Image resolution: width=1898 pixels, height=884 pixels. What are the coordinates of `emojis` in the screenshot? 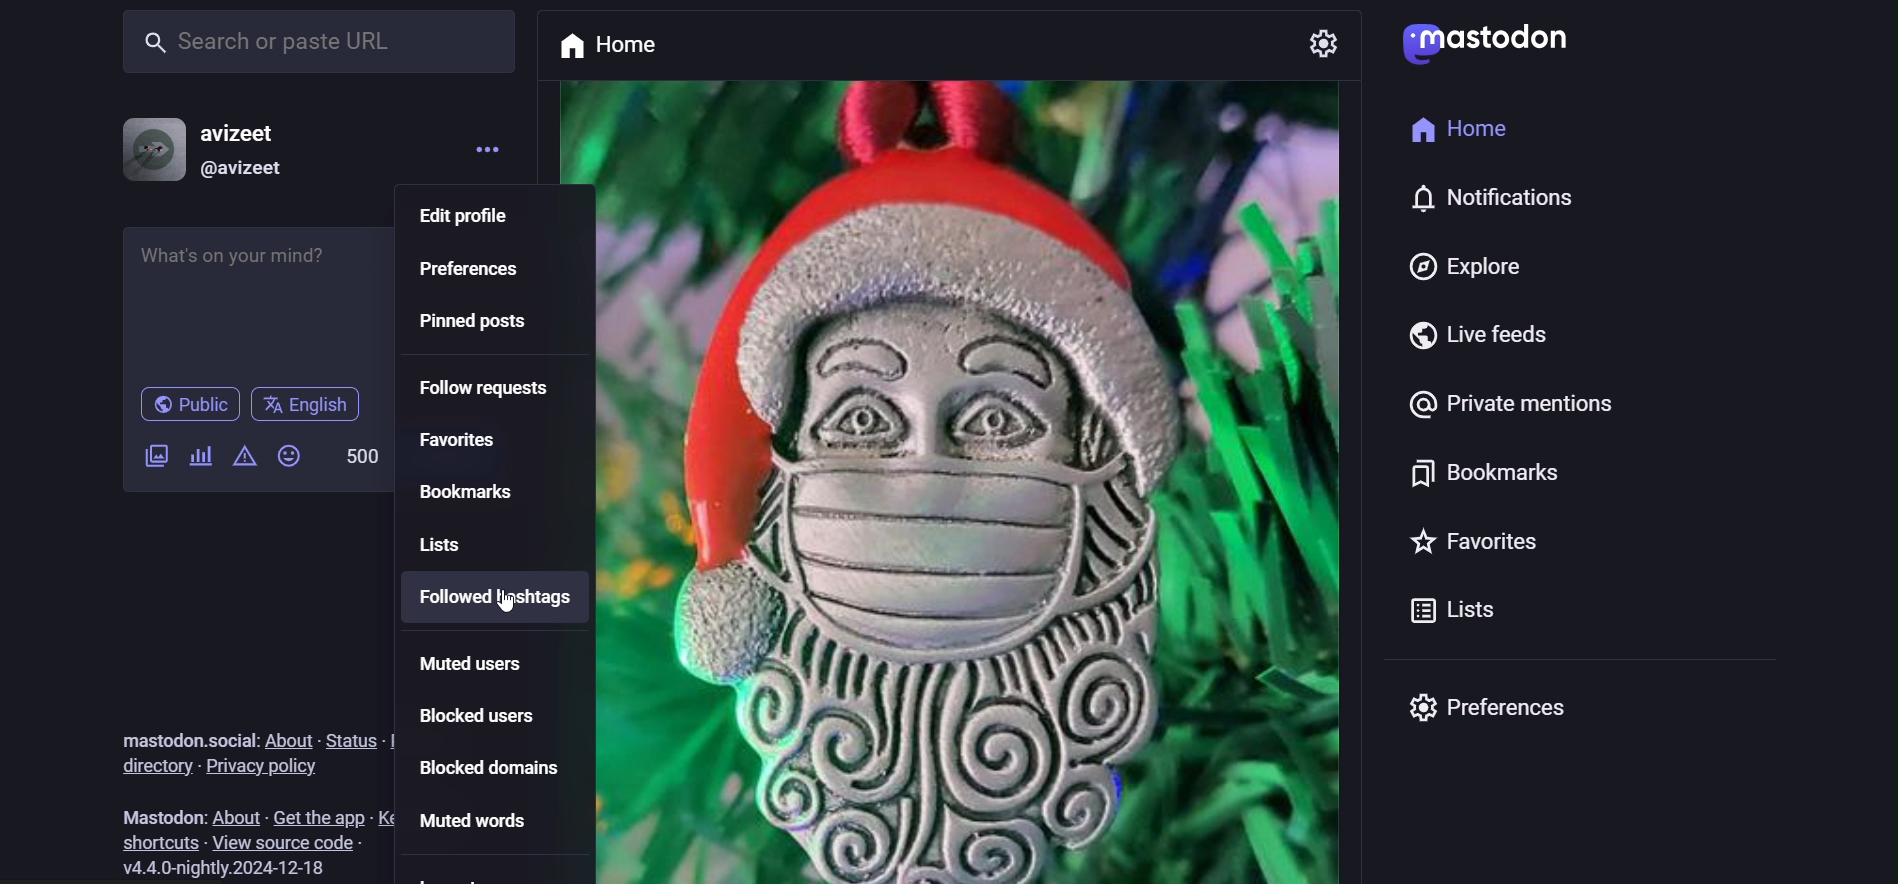 It's located at (295, 456).